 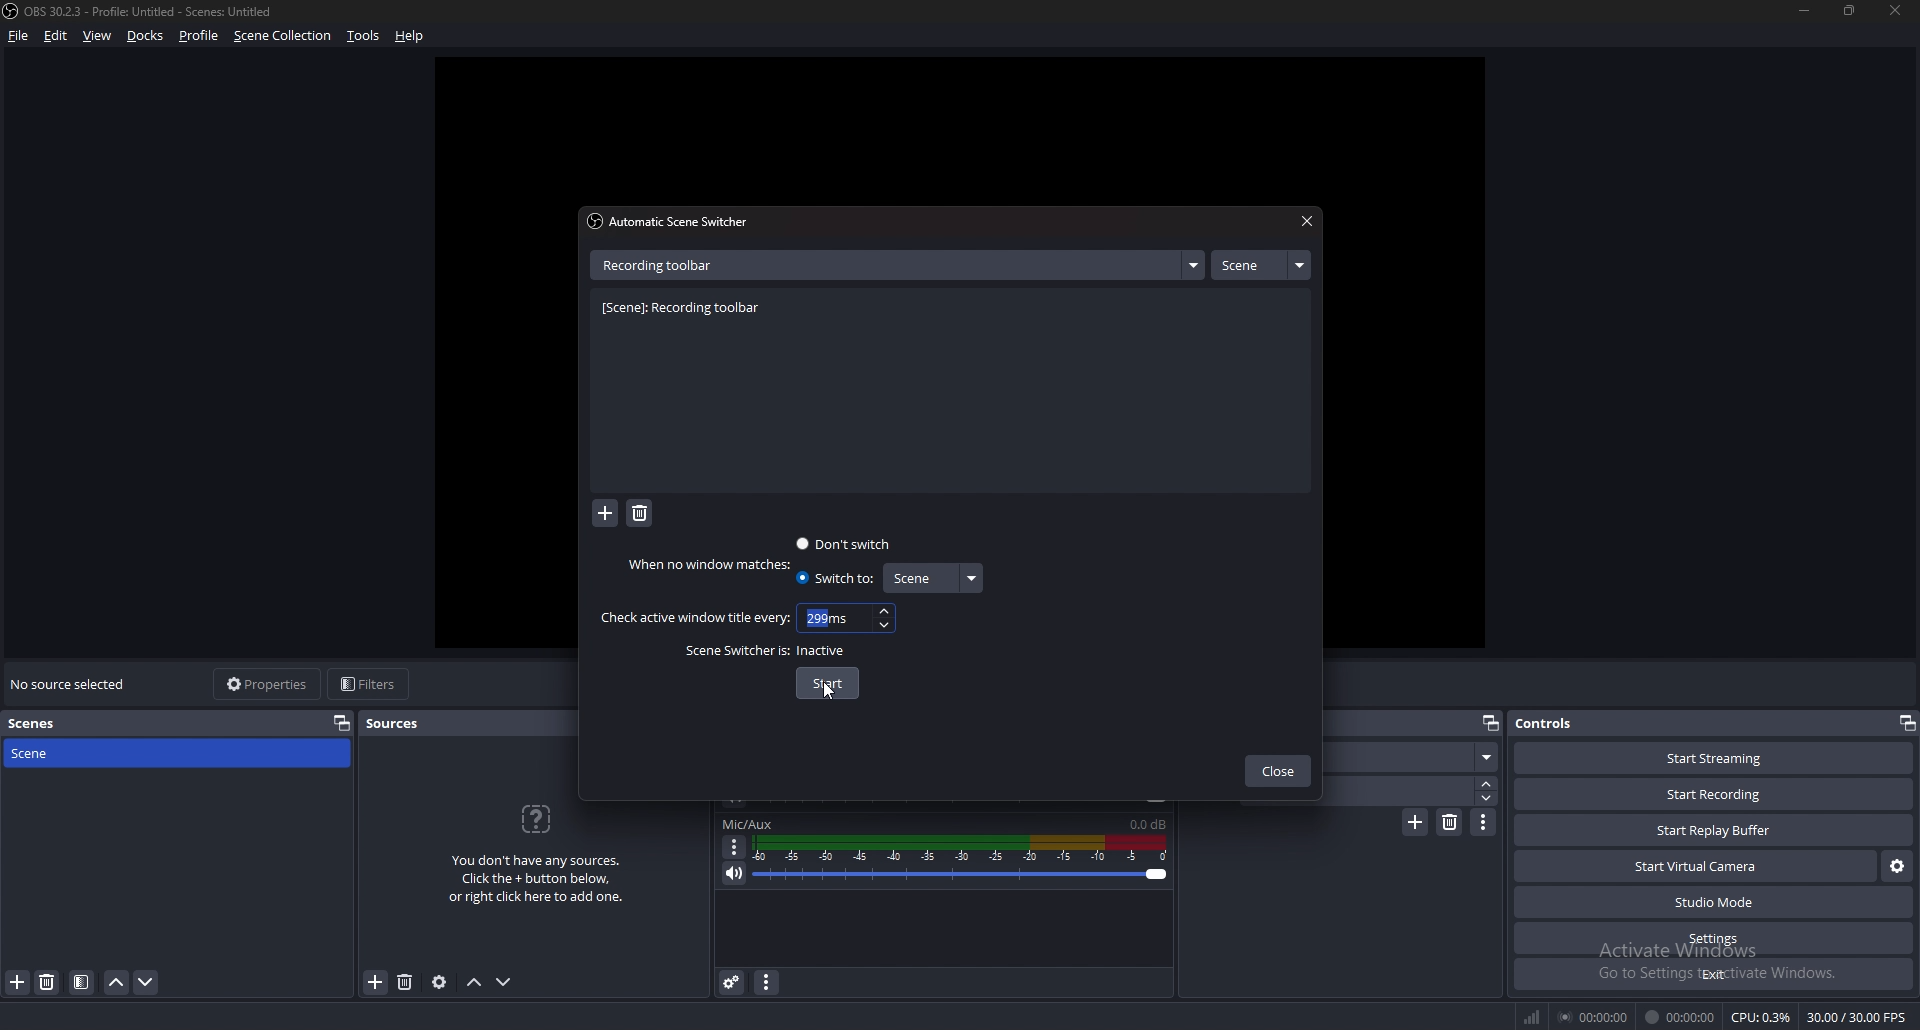 I want to click on cpu, so click(x=1761, y=1017).